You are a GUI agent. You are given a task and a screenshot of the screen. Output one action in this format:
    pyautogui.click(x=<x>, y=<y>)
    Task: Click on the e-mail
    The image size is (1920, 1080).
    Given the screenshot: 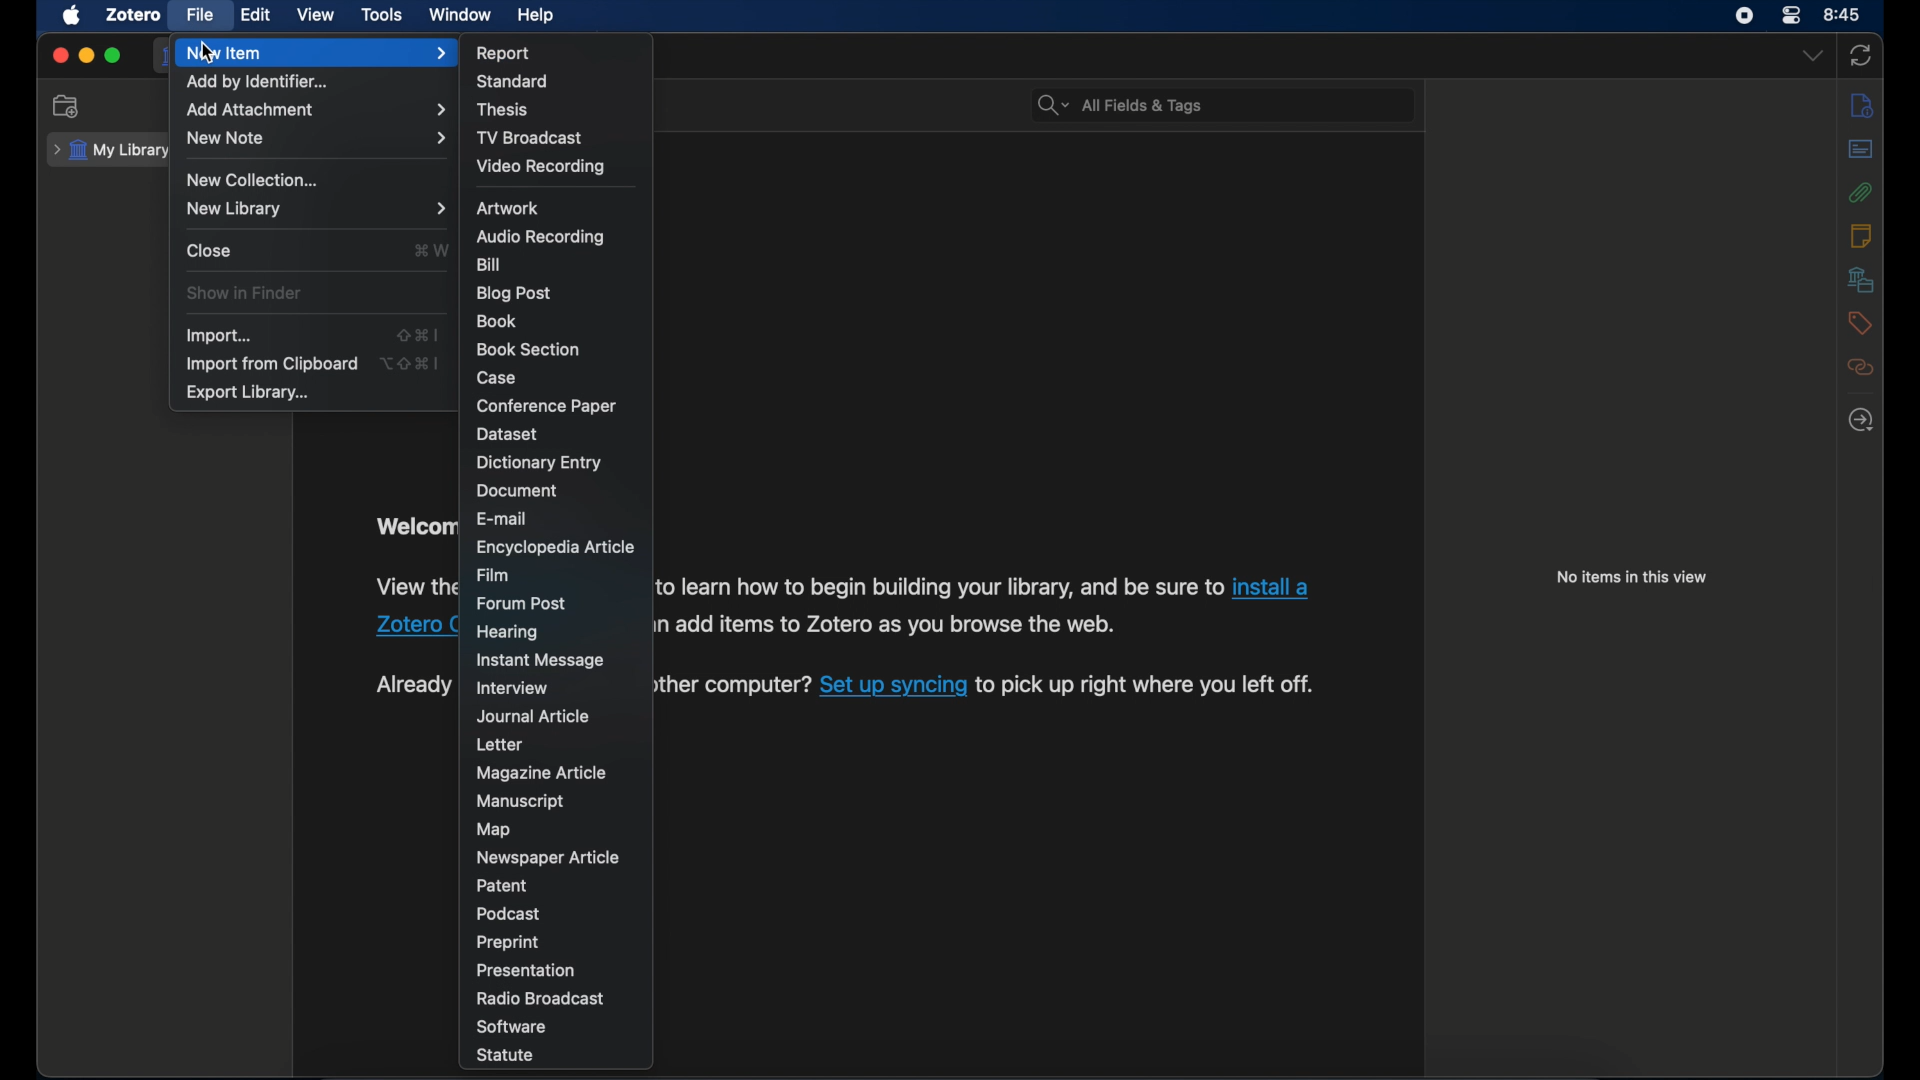 What is the action you would take?
    pyautogui.click(x=504, y=517)
    